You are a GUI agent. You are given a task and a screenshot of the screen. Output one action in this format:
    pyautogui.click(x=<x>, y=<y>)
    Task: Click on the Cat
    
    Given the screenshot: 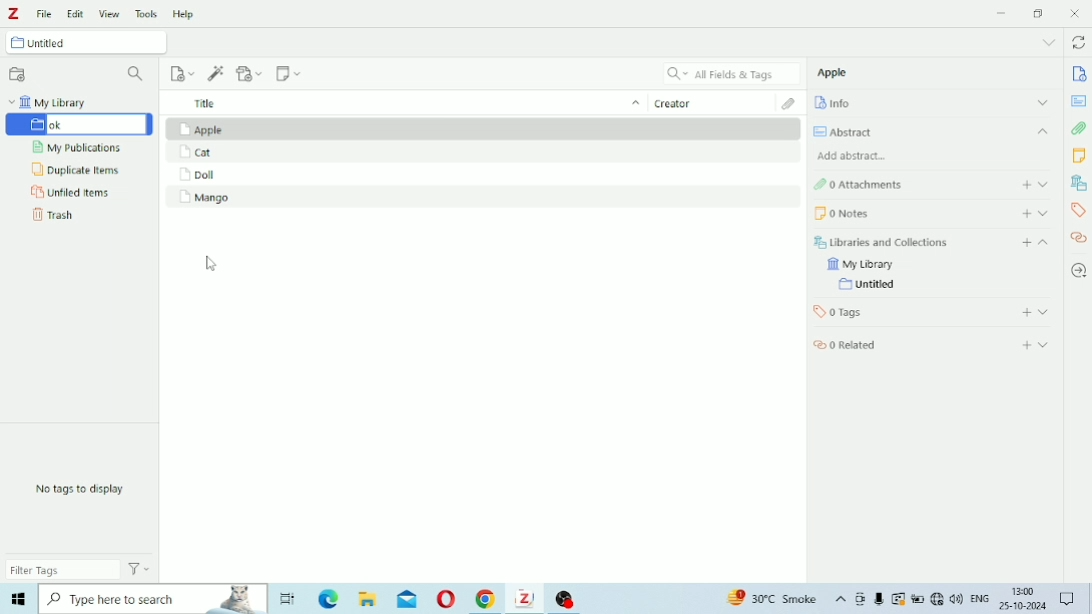 What is the action you would take?
    pyautogui.click(x=199, y=152)
    